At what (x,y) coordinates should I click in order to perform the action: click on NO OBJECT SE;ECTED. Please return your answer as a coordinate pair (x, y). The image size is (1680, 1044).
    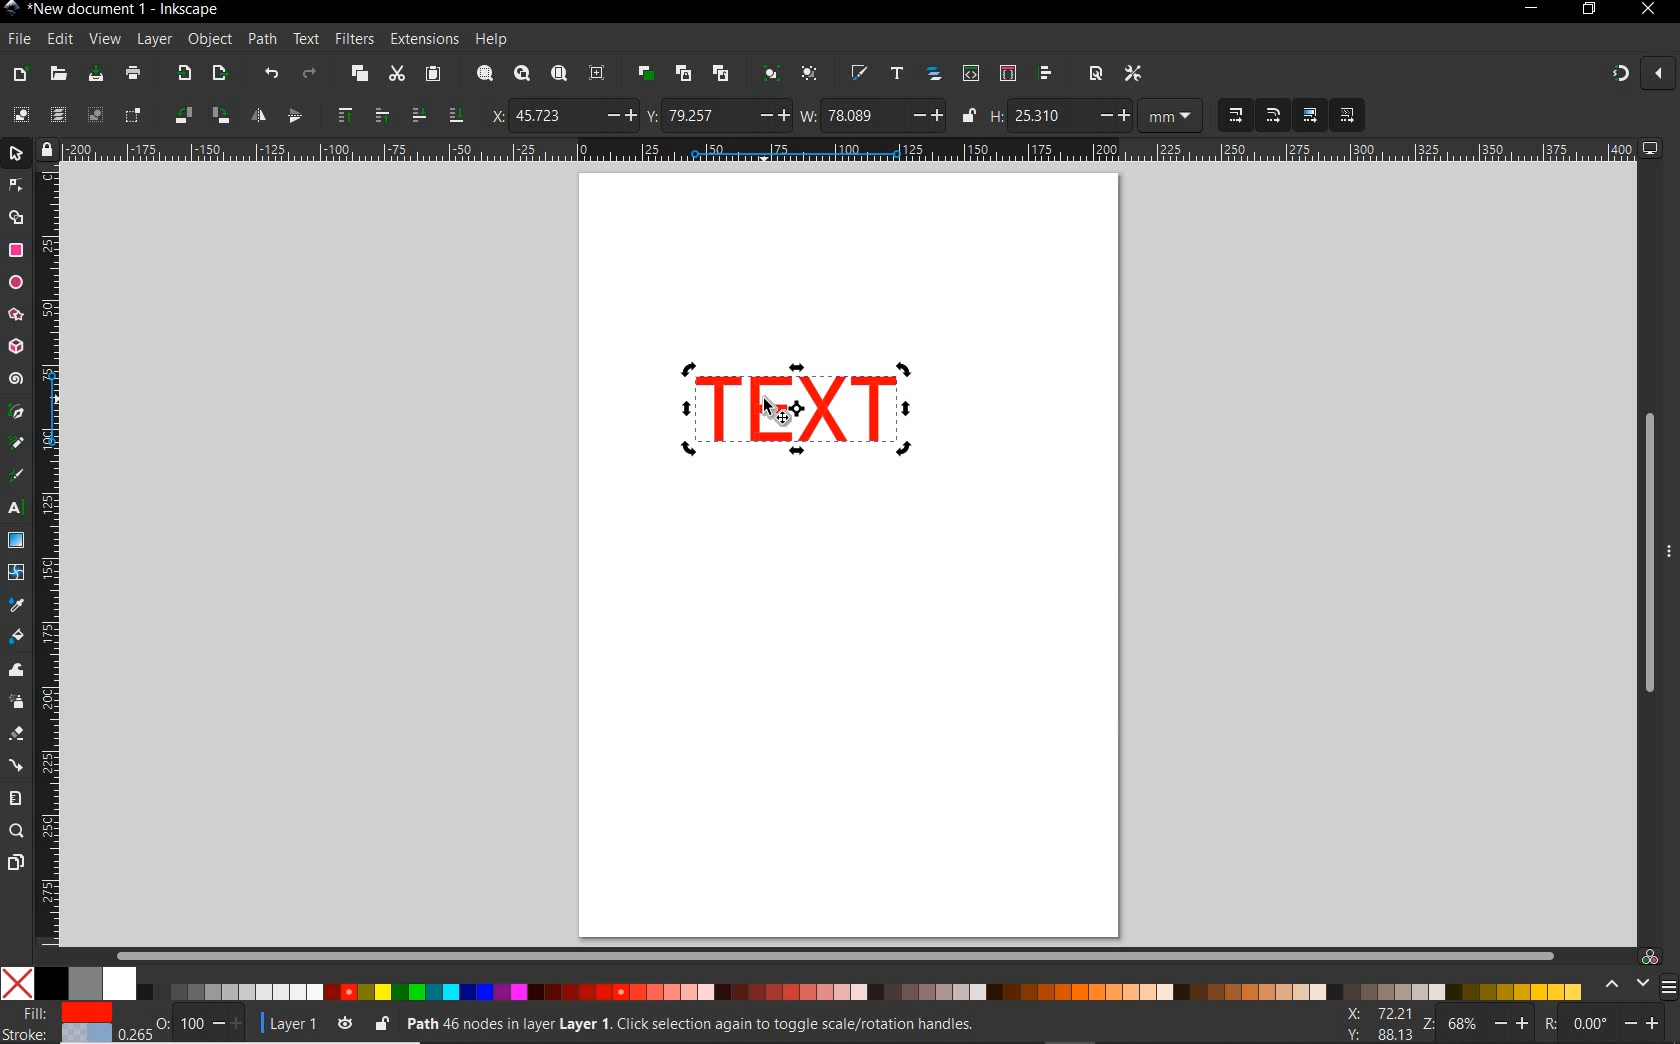
    Looking at the image, I should click on (761, 1027).